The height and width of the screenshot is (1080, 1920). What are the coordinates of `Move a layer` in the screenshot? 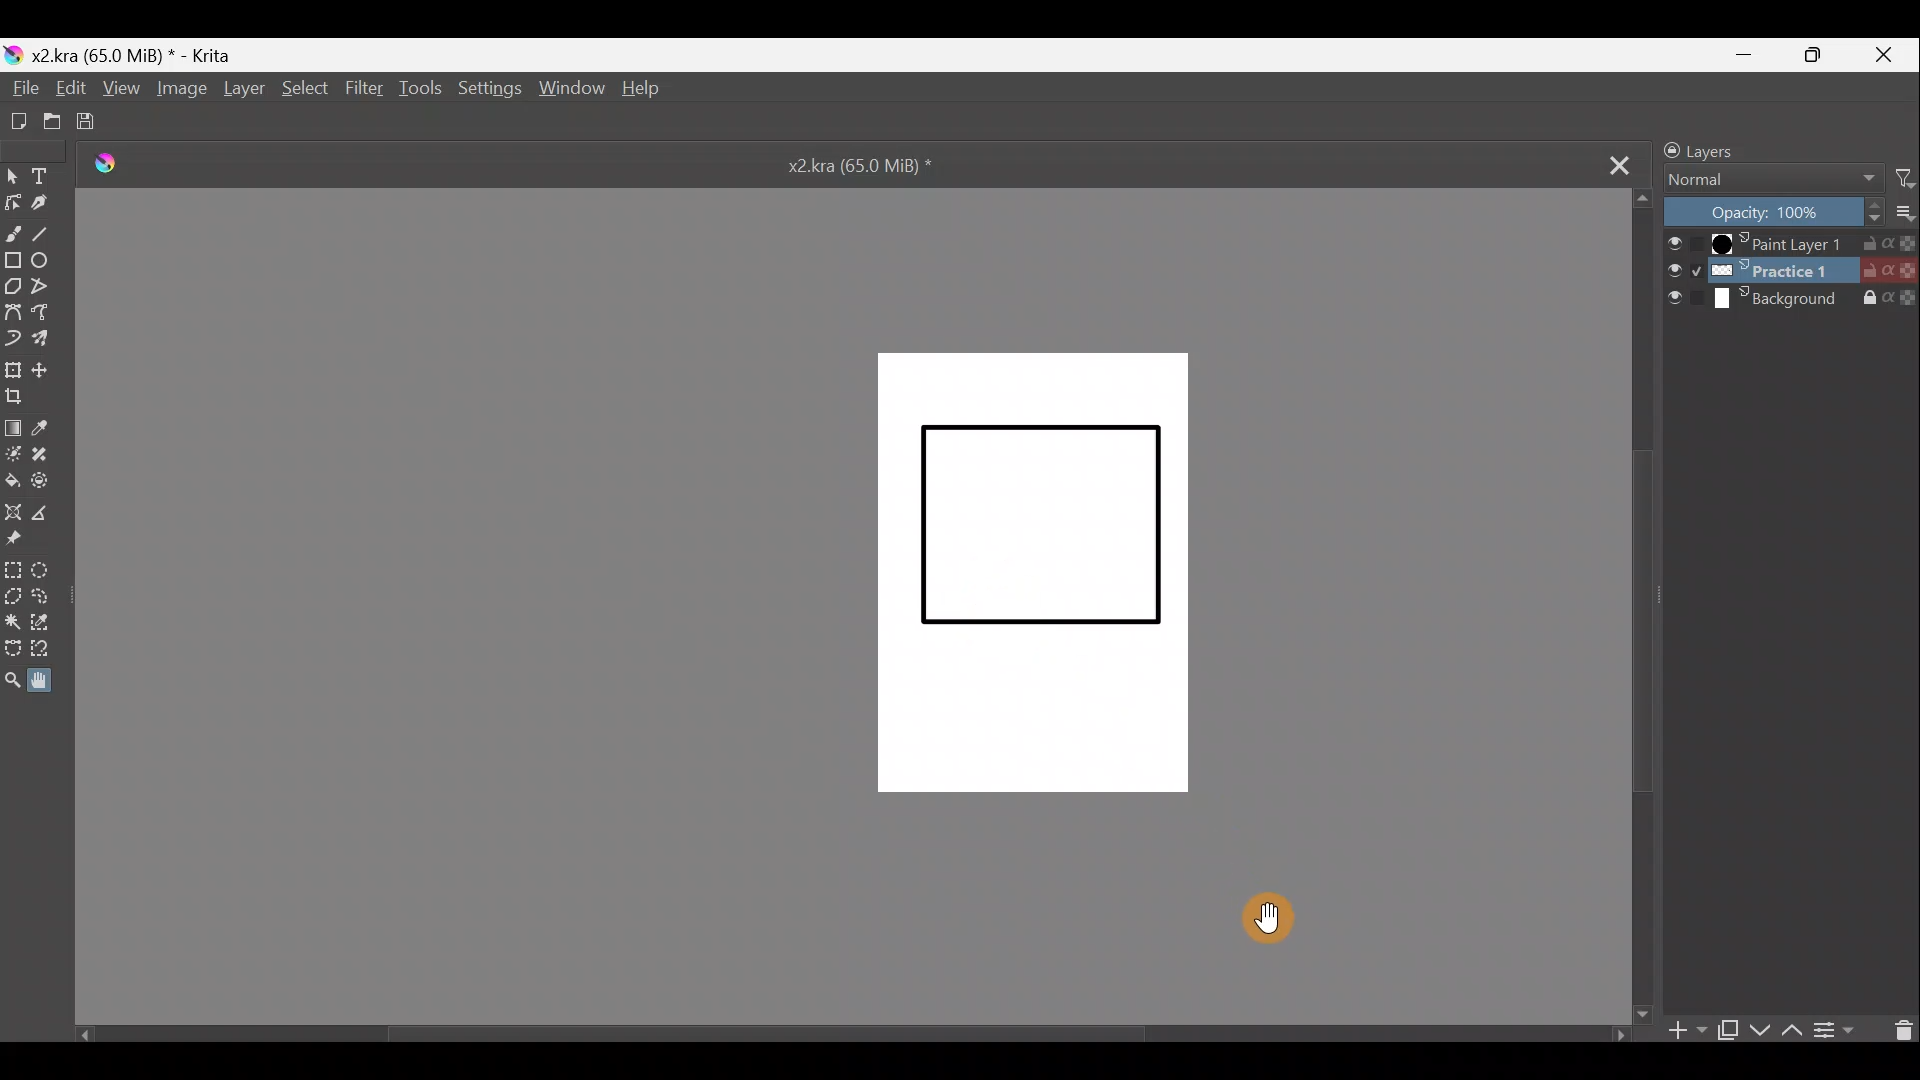 It's located at (43, 369).